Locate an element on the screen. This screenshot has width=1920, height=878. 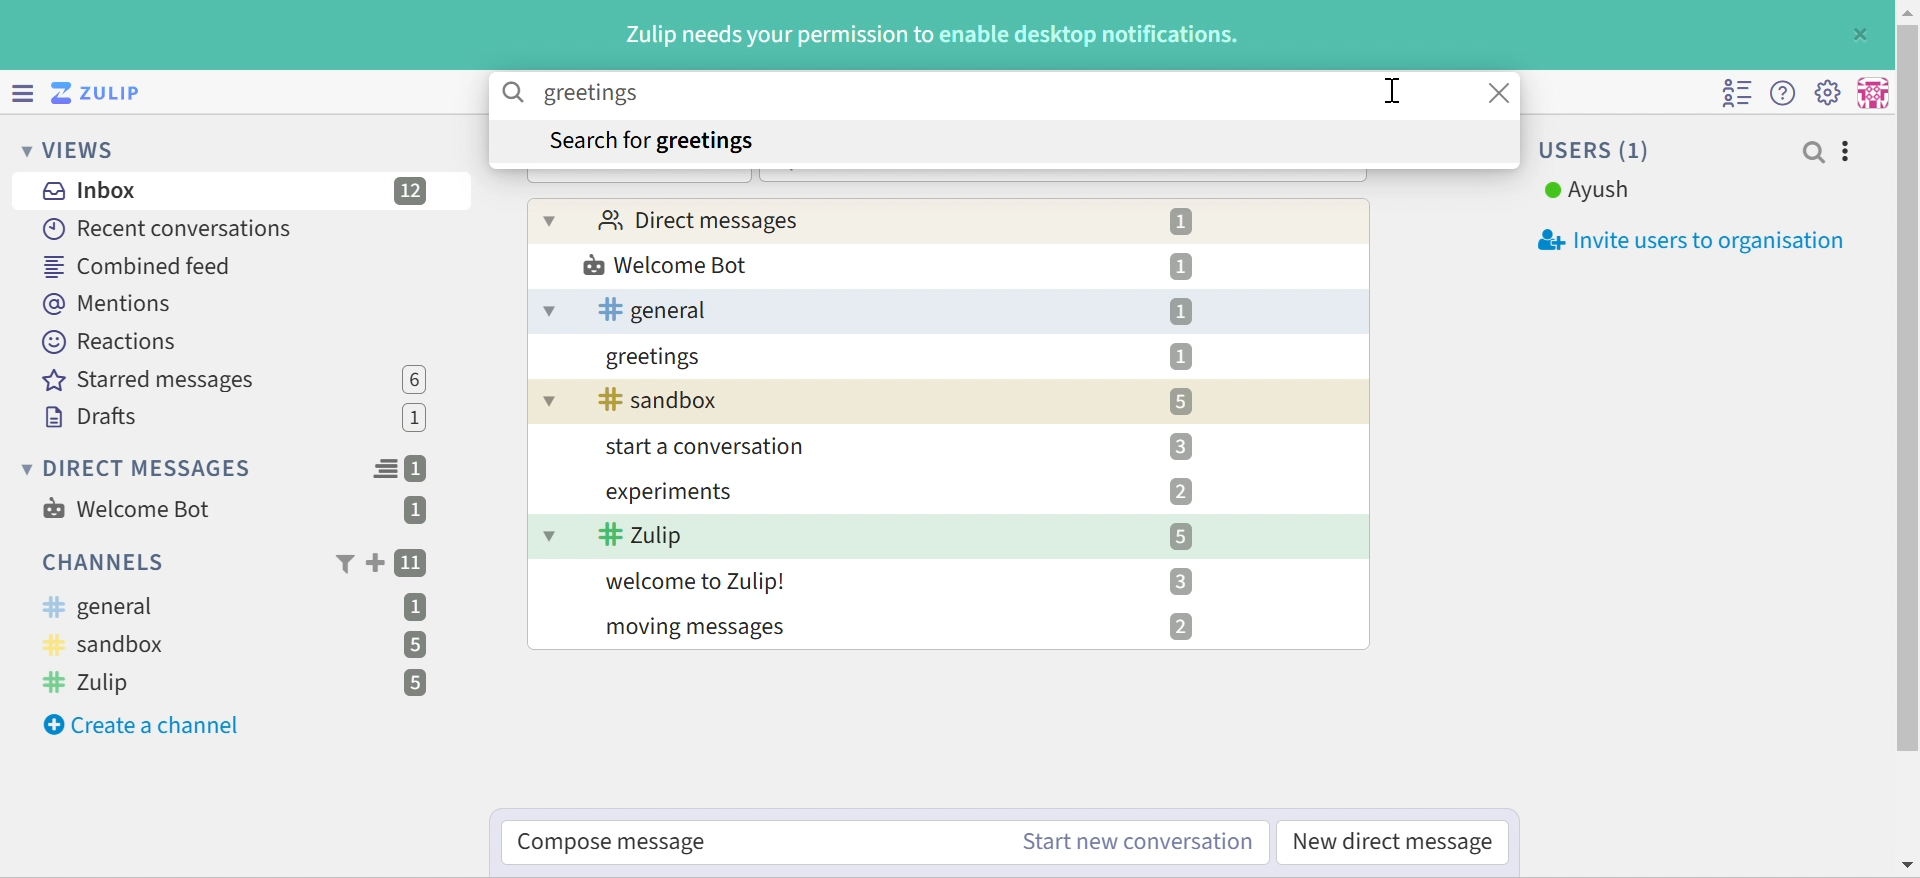
Drop down is located at coordinates (552, 220).